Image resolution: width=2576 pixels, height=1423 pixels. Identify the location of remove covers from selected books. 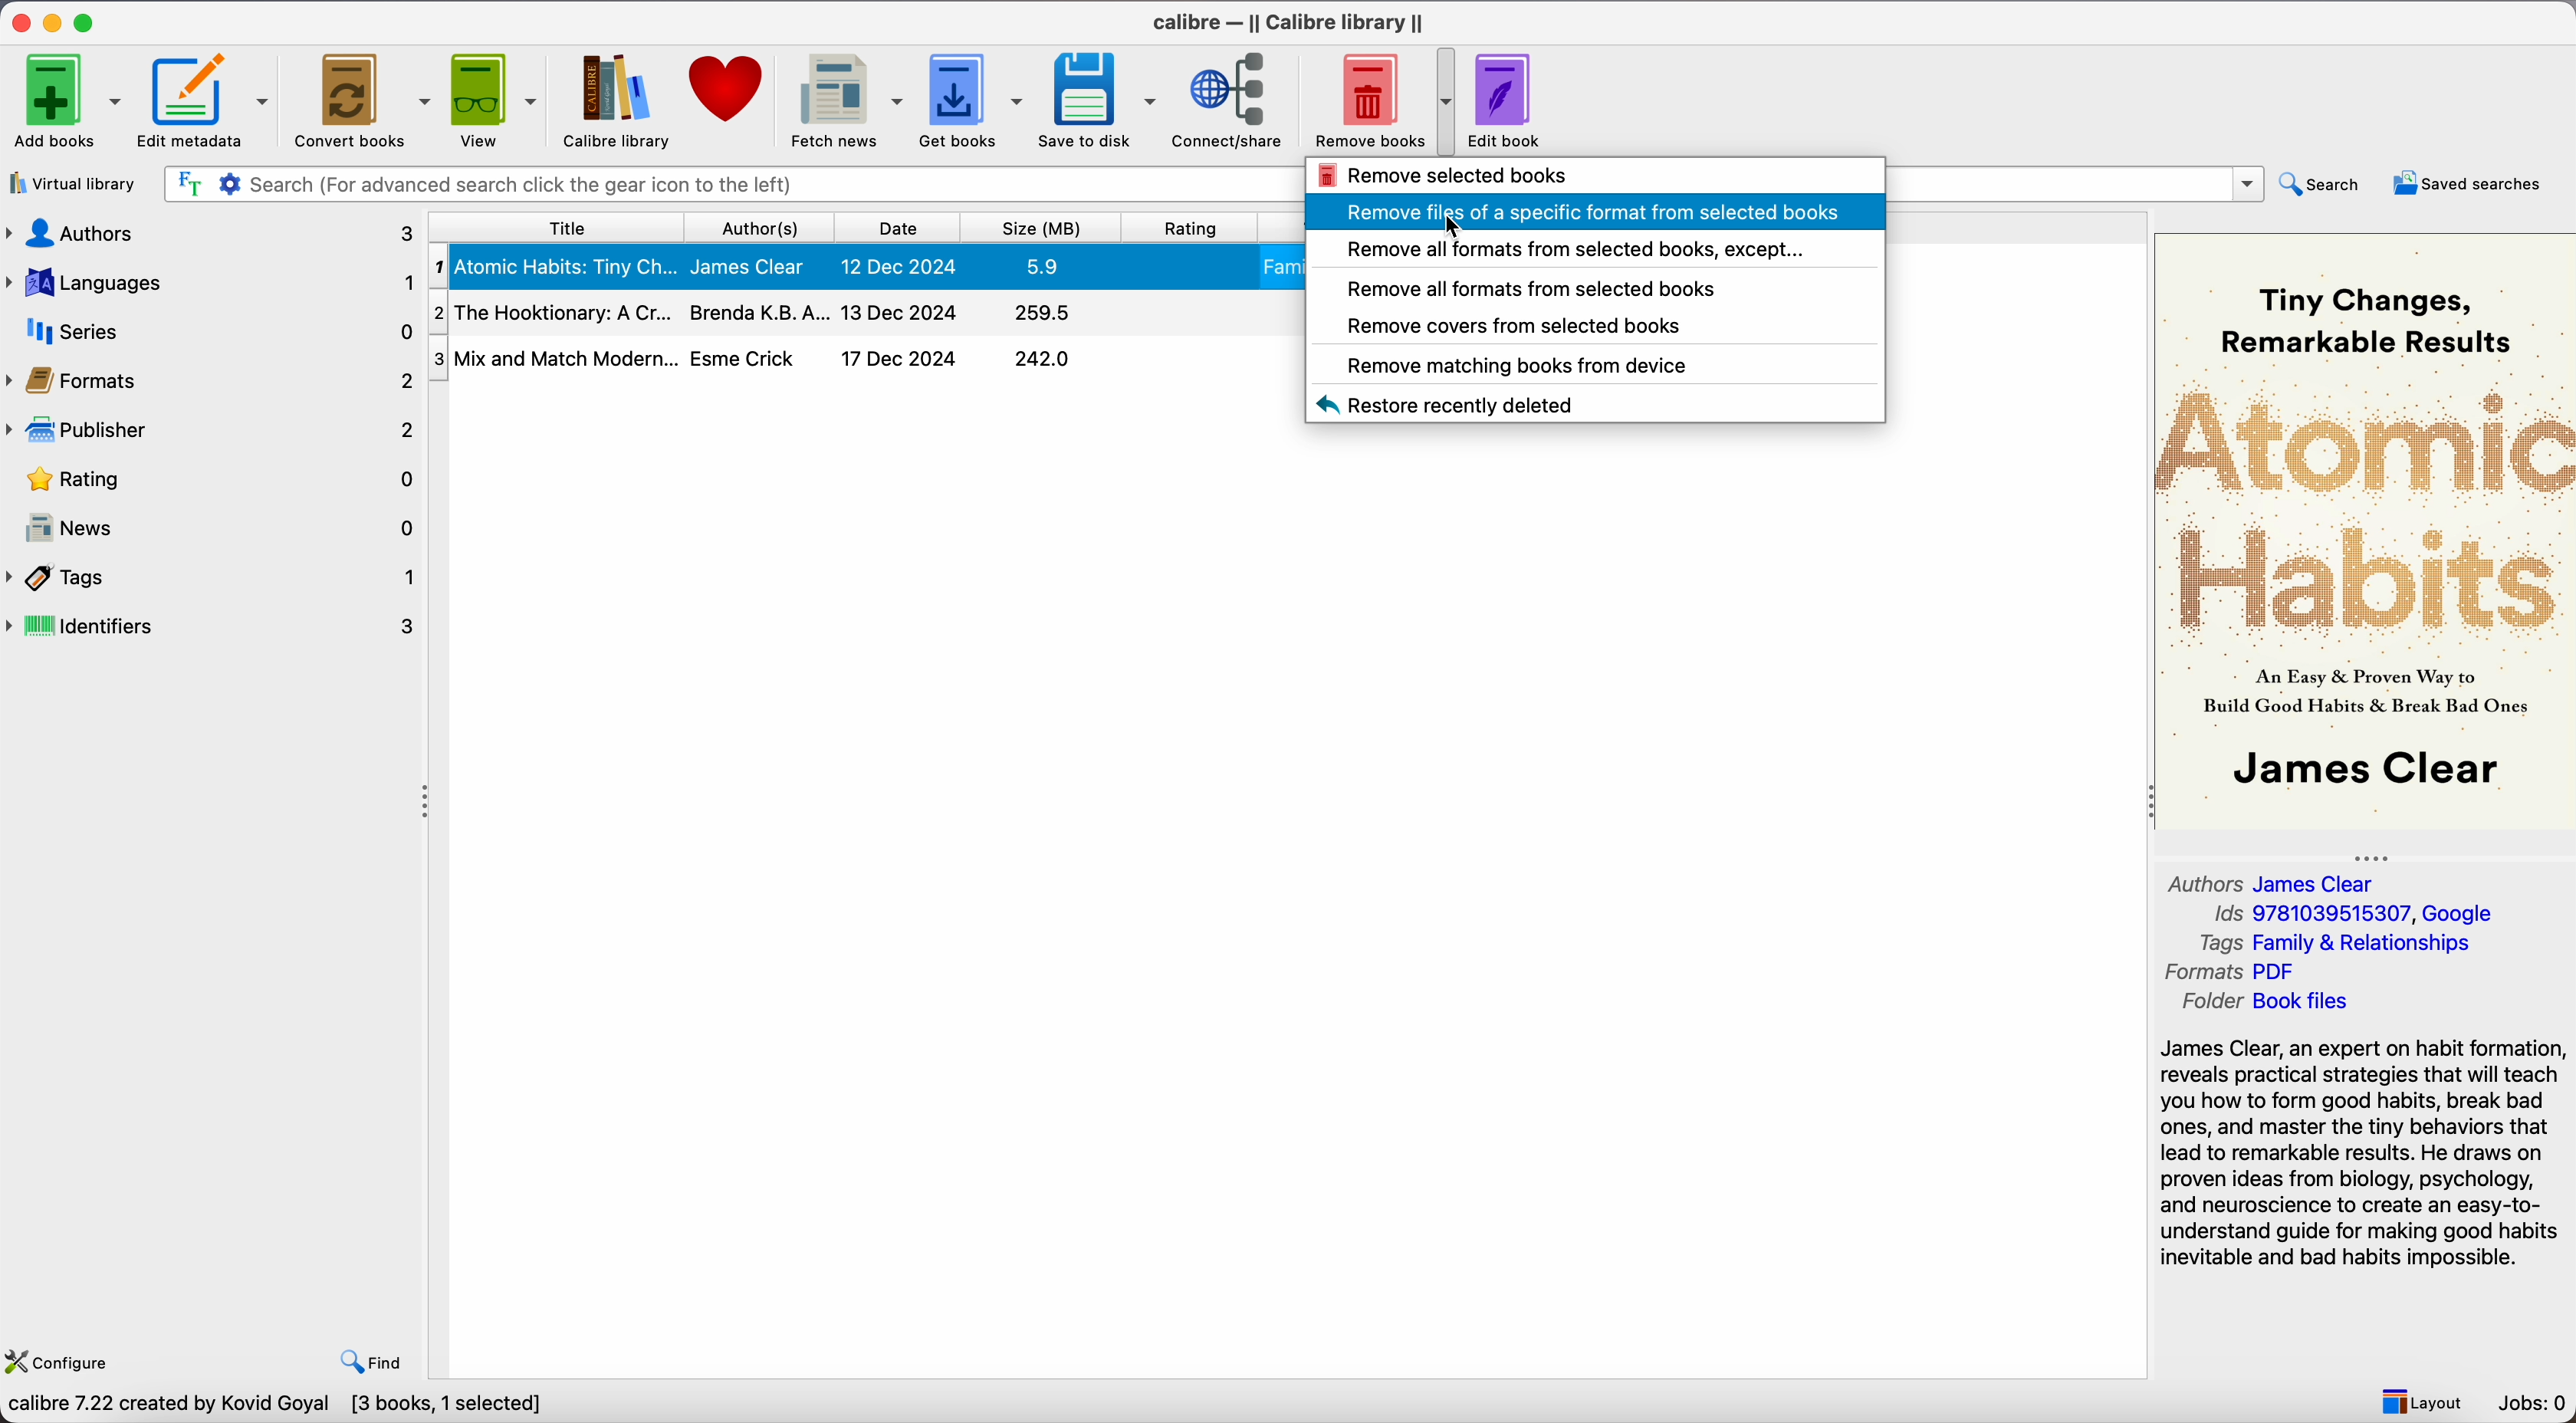
(1511, 326).